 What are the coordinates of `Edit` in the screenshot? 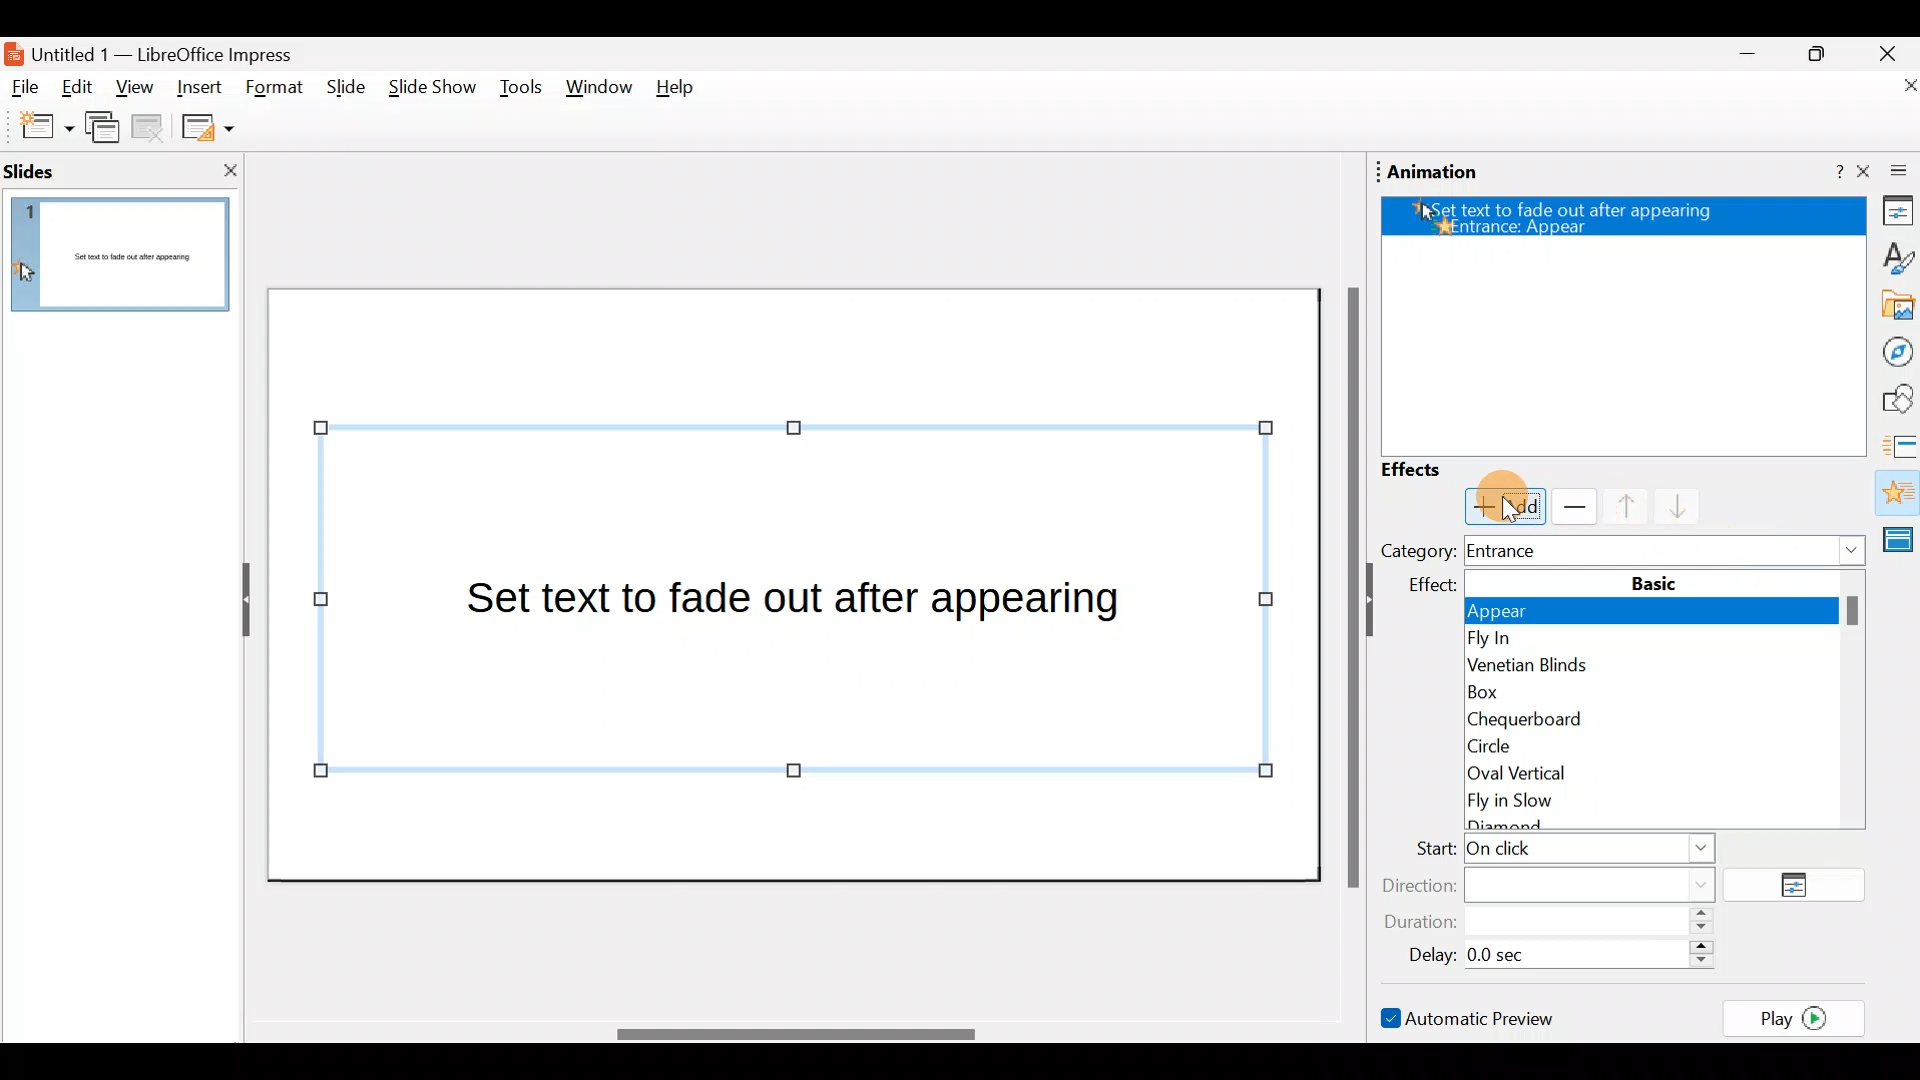 It's located at (84, 89).